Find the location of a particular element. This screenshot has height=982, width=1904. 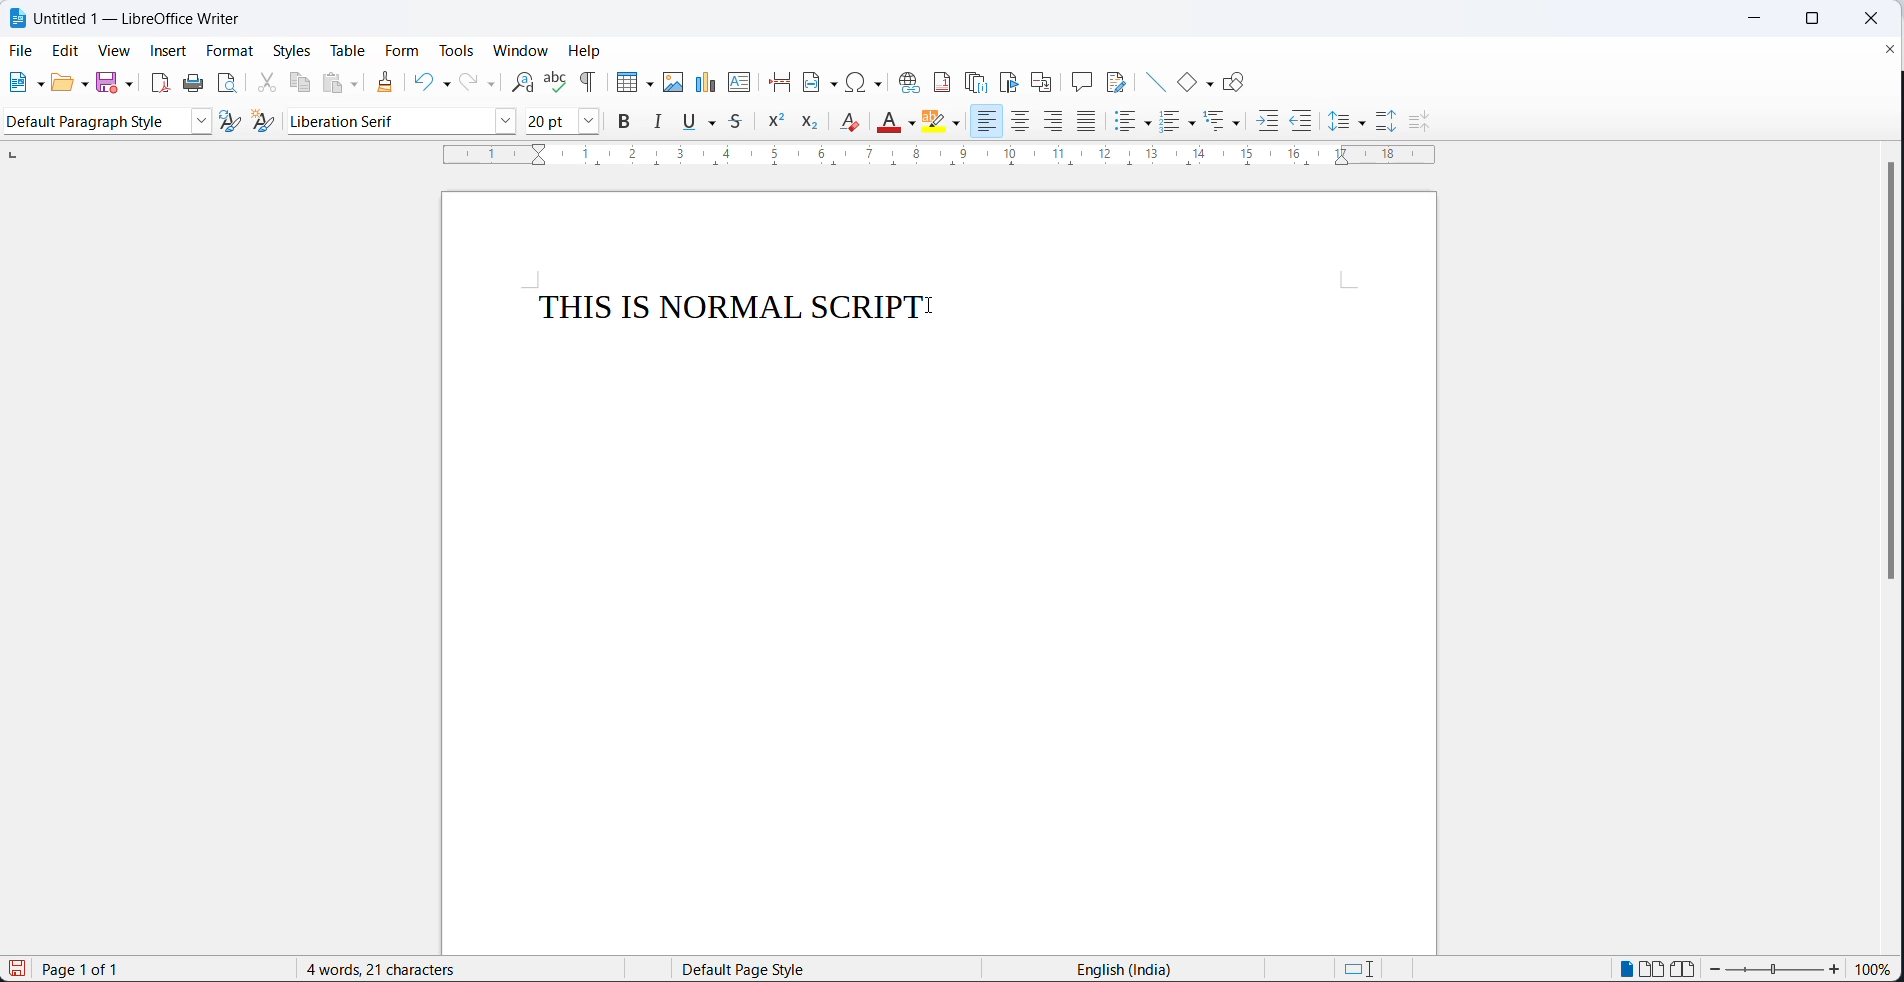

character highlighting is located at coordinates (959, 125).